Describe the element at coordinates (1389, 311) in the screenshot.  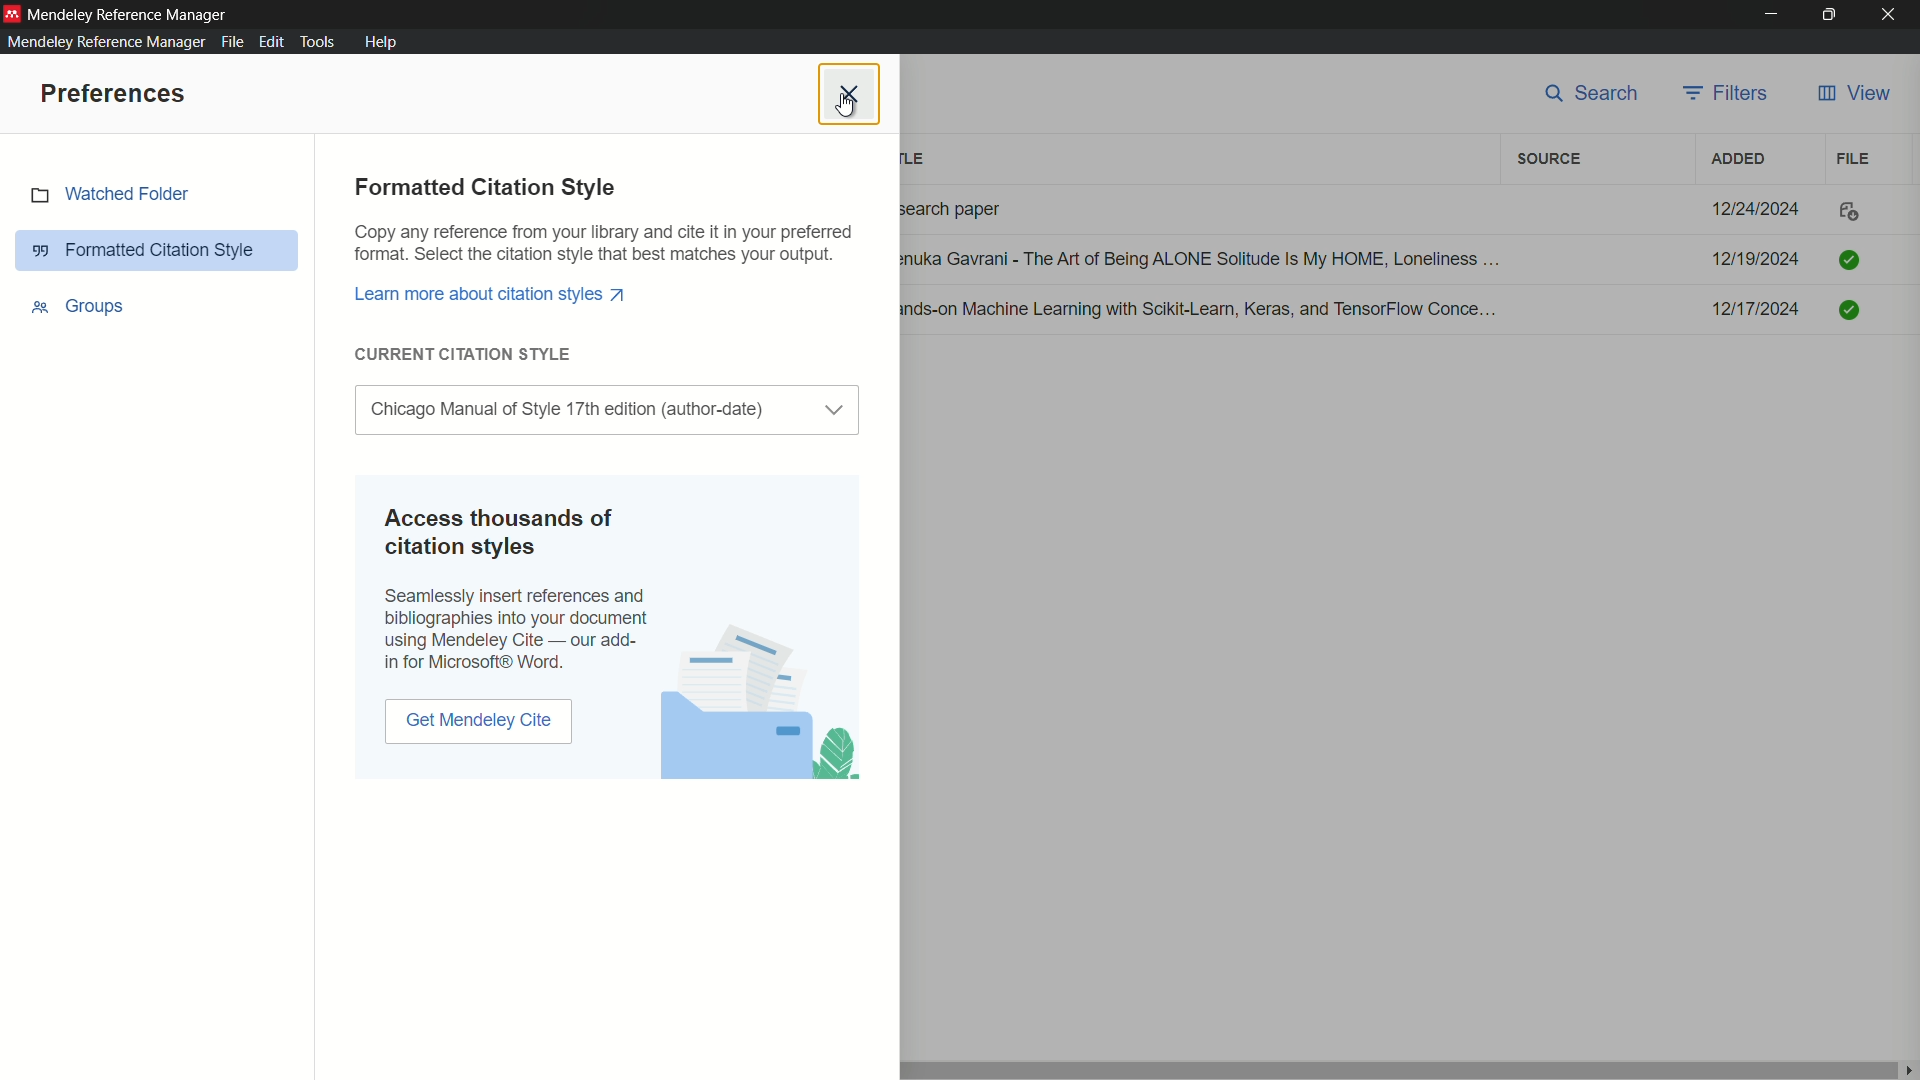
I see `details` at that location.